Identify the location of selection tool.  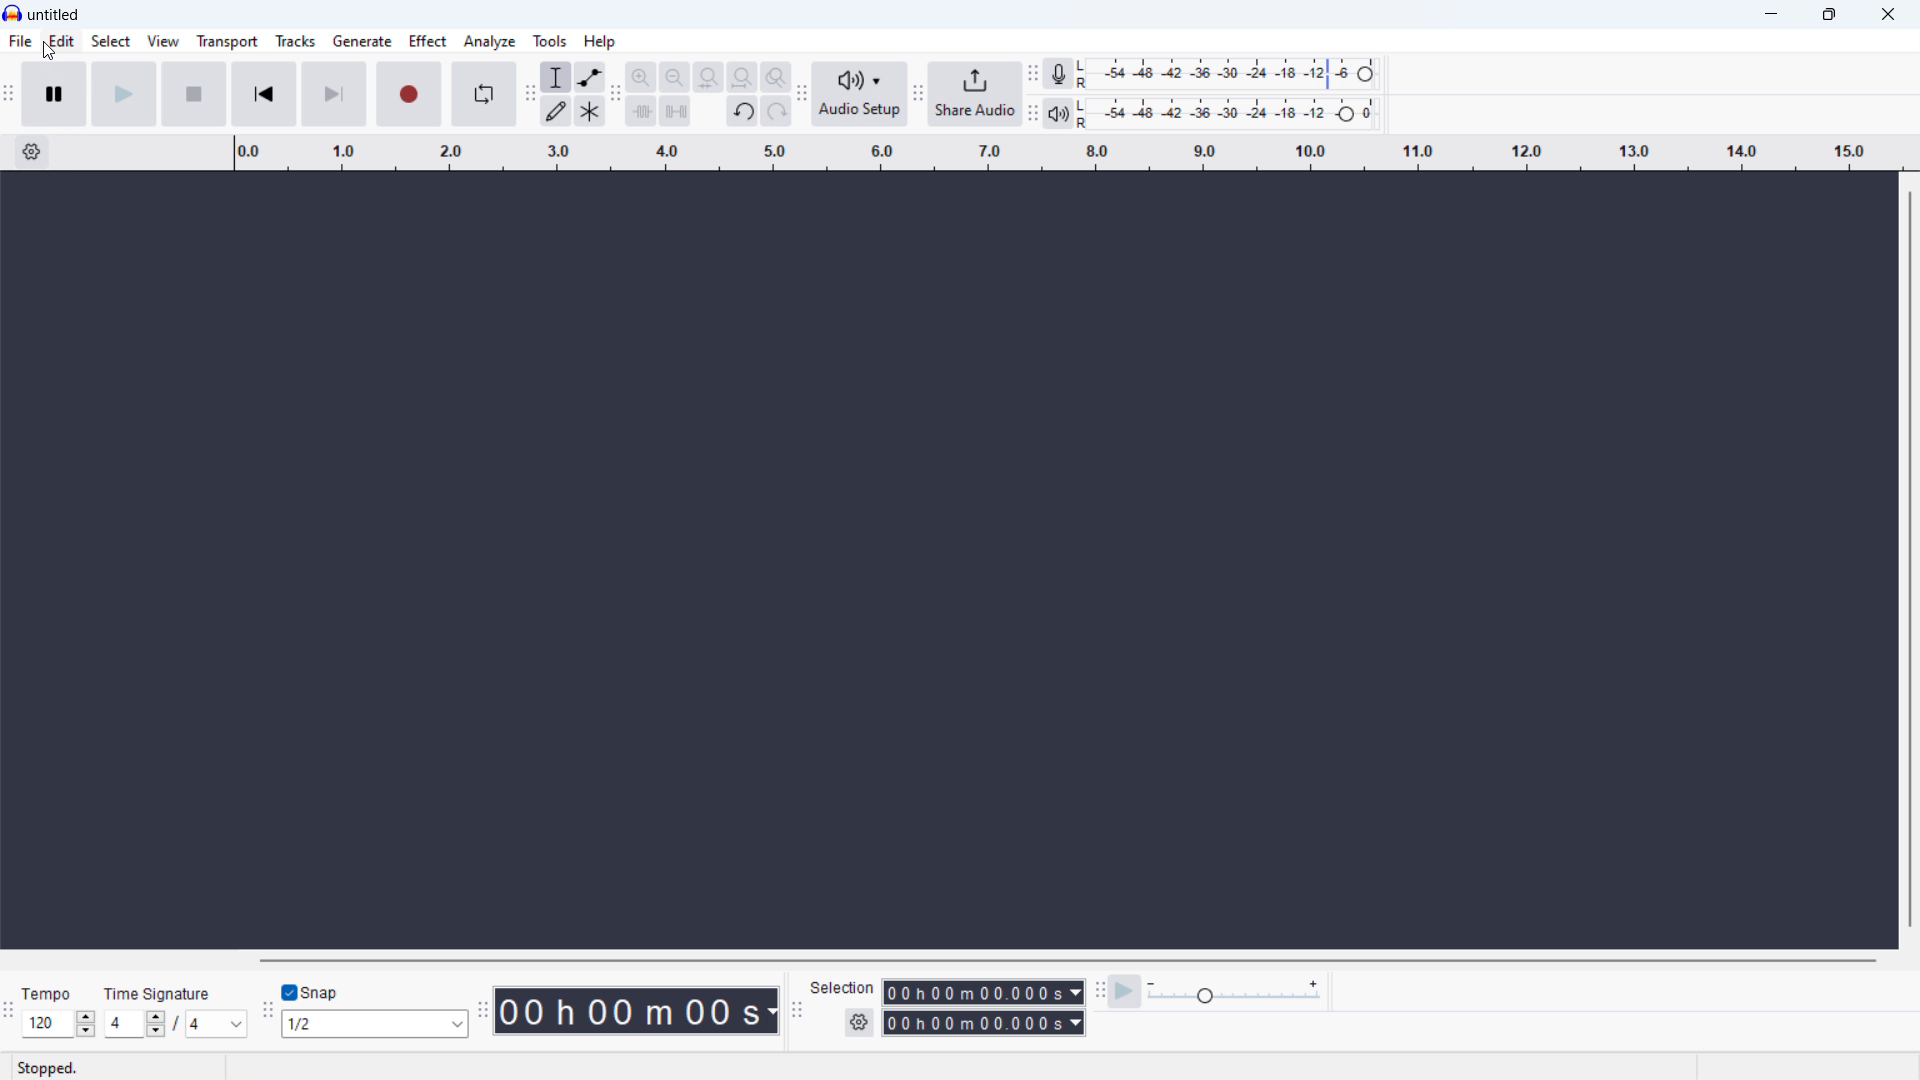
(555, 77).